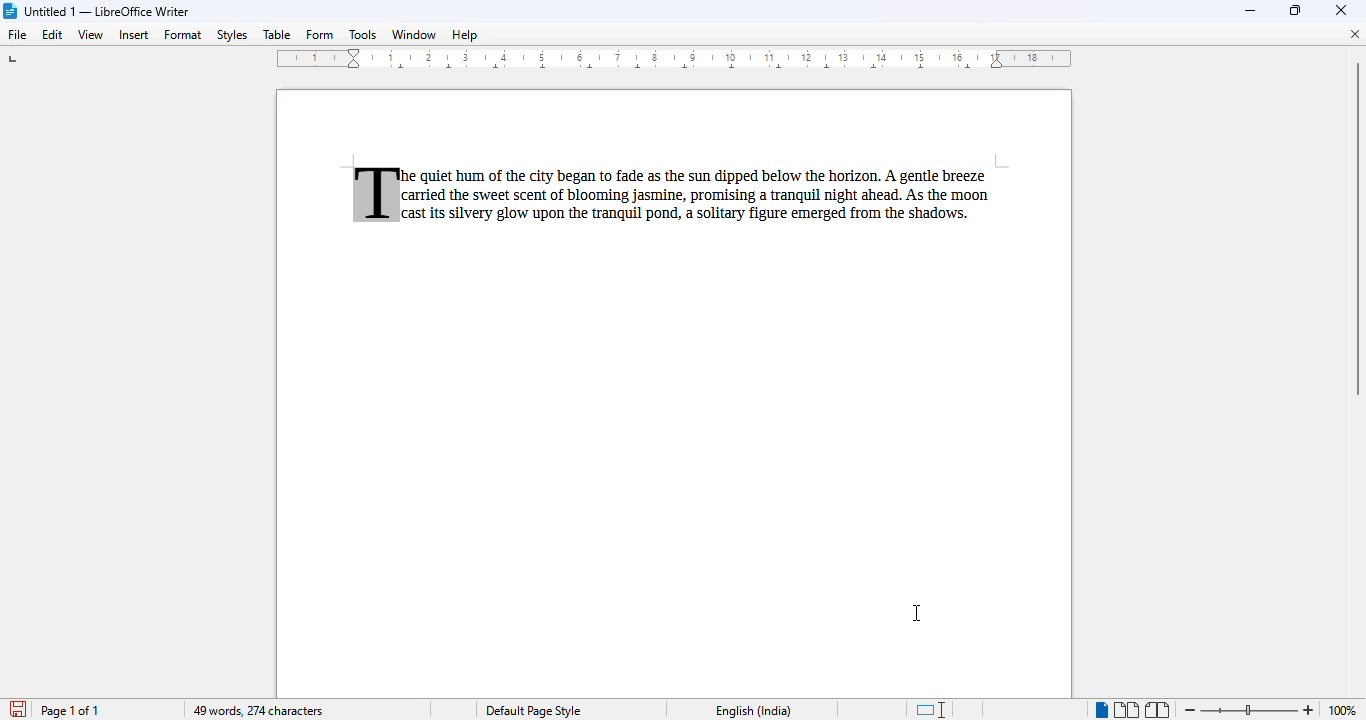 This screenshot has width=1366, height=720. I want to click on standard selection, so click(931, 709).